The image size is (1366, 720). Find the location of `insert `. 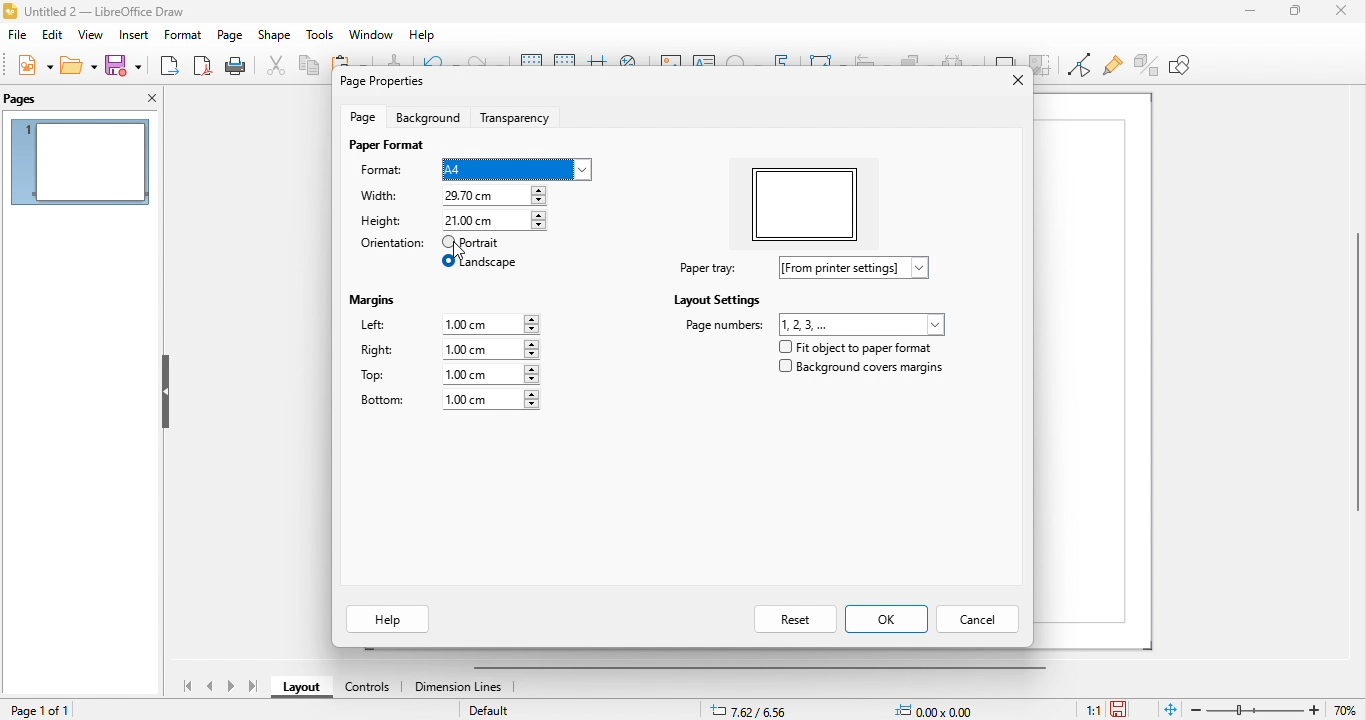

insert  is located at coordinates (133, 35).